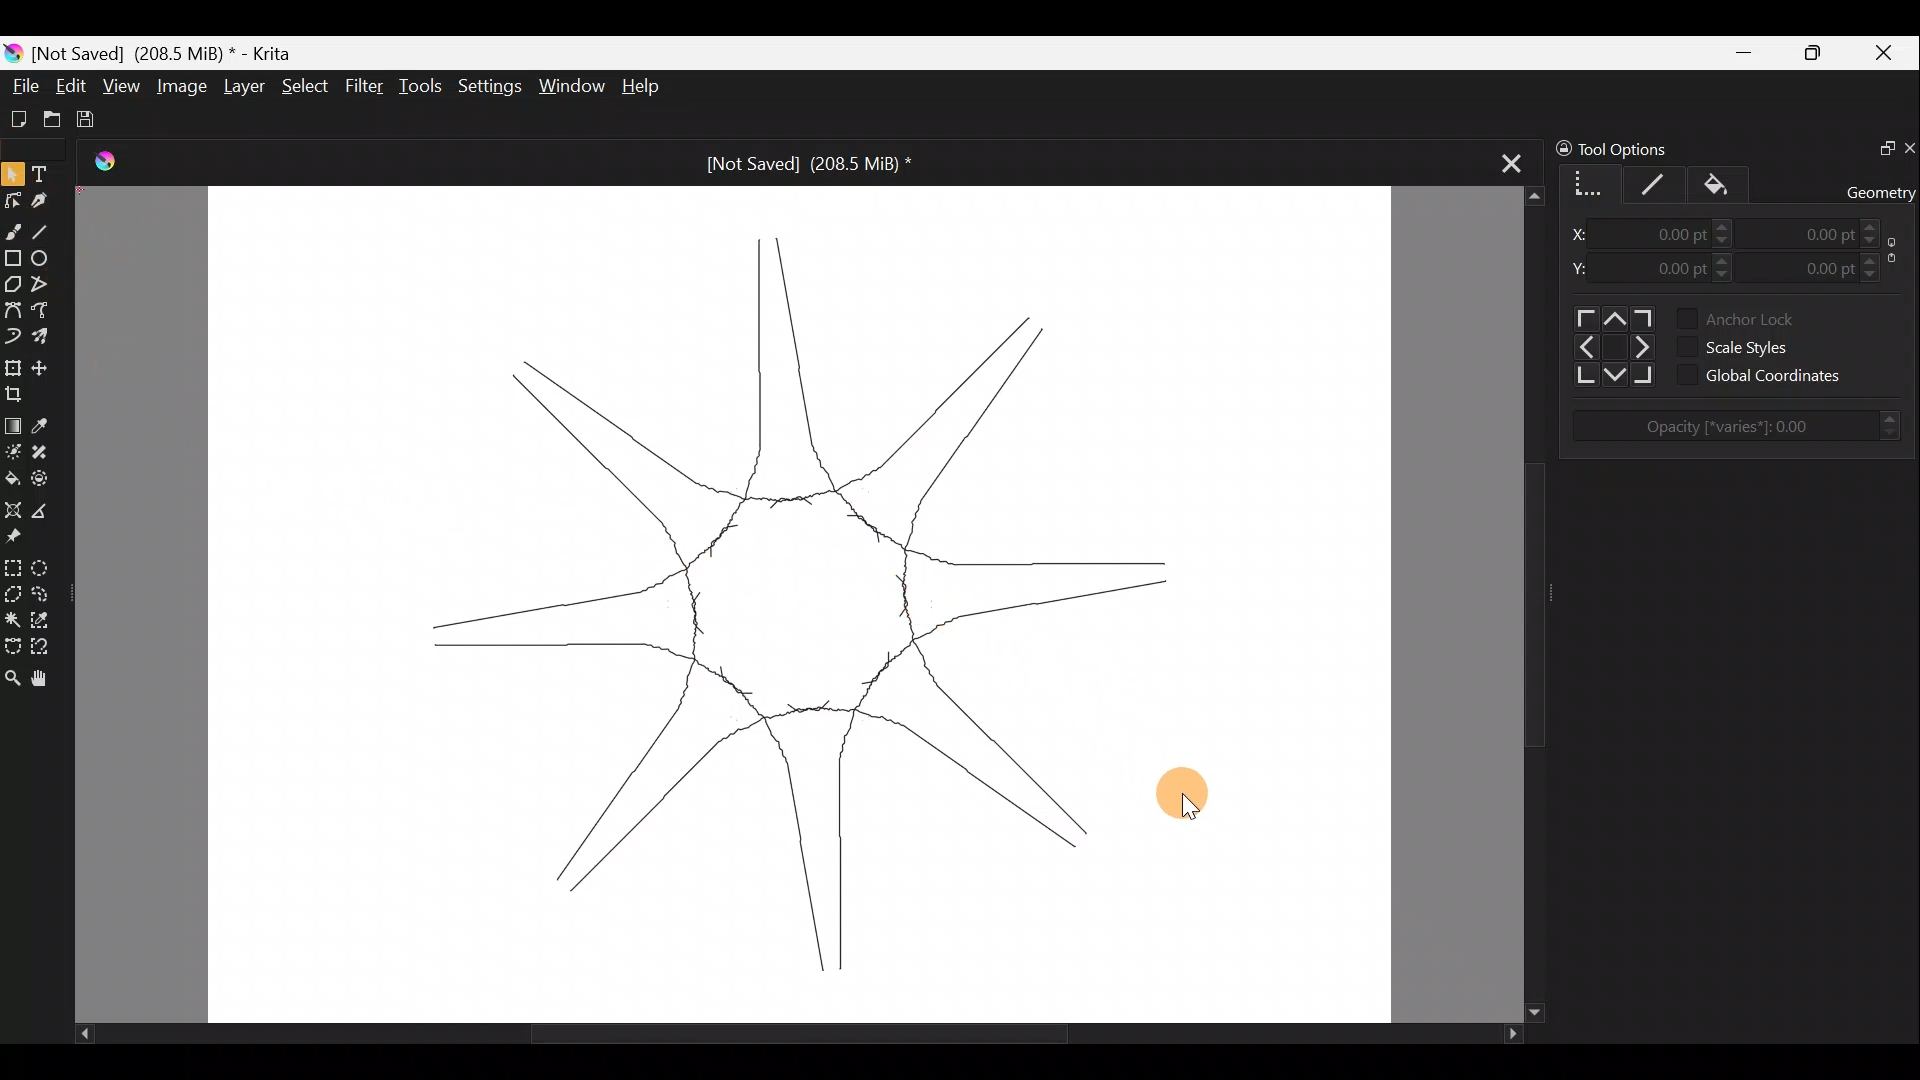 This screenshot has height=1080, width=1920. Describe the element at coordinates (1585, 181) in the screenshot. I see `Geometry` at that location.